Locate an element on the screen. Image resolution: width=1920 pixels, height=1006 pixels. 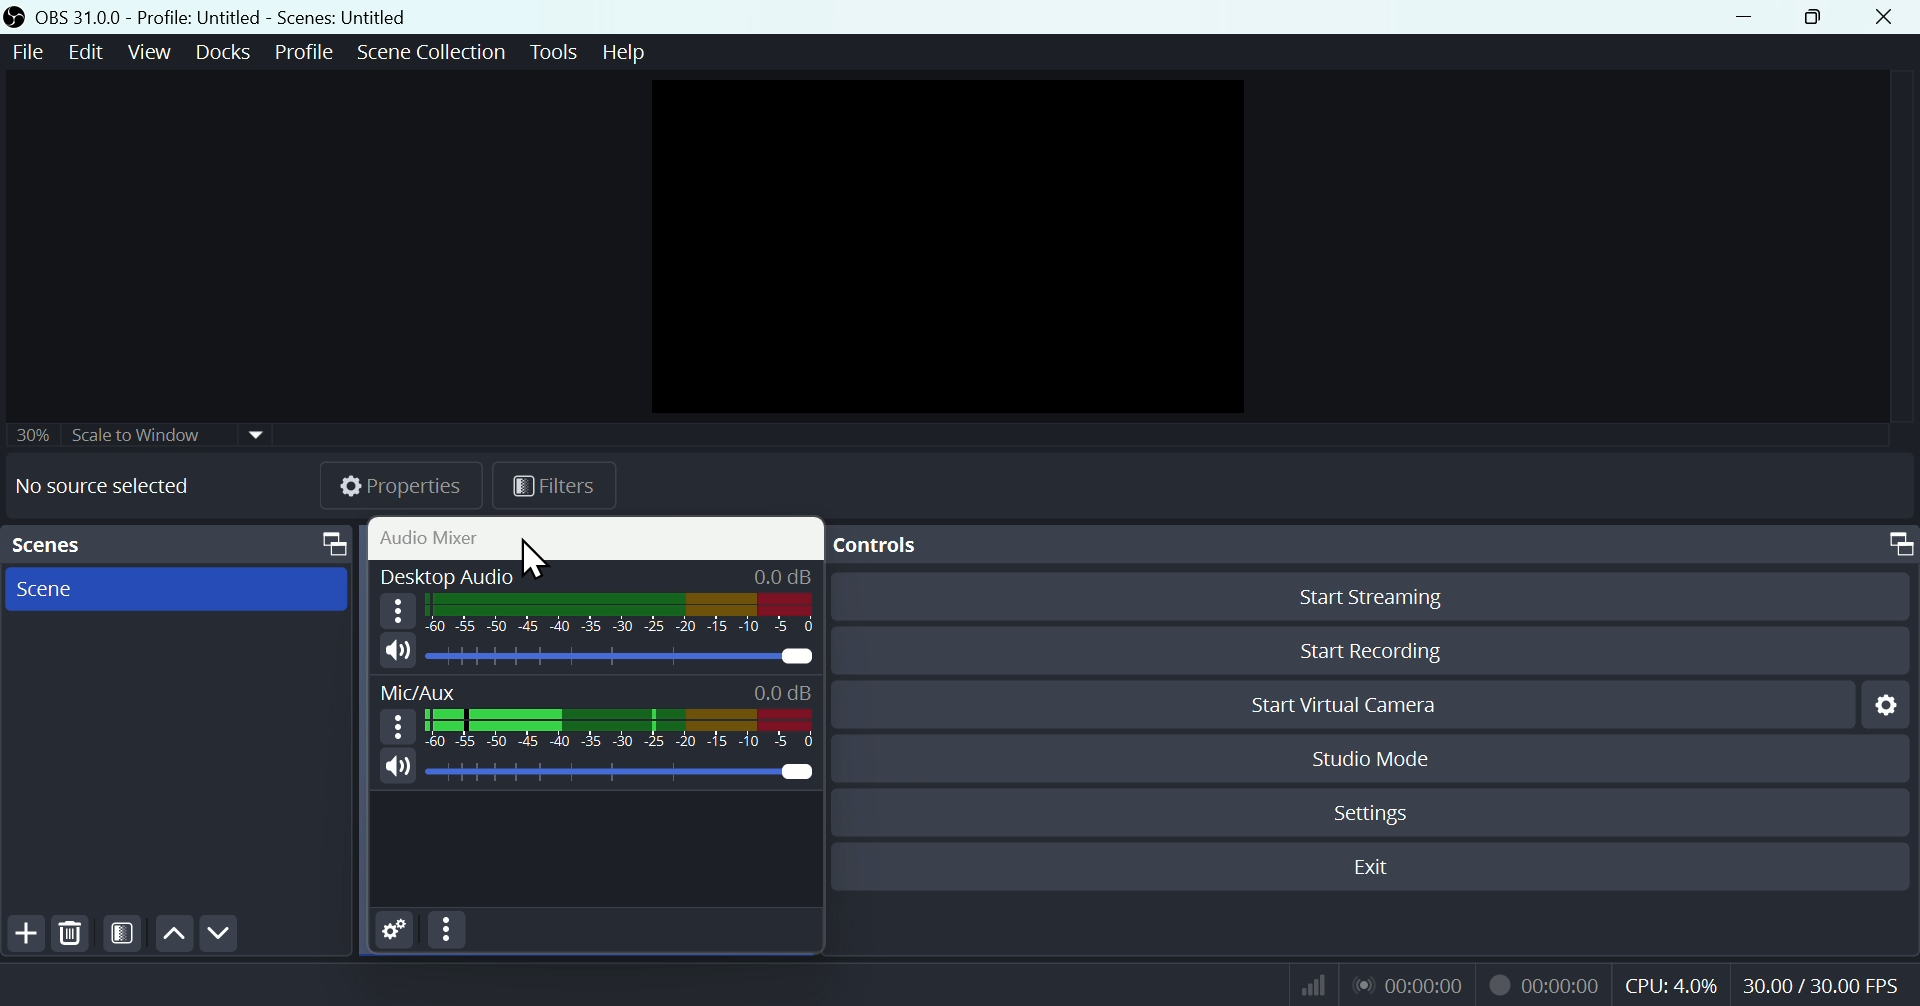
Studio mode is located at coordinates (1369, 759).